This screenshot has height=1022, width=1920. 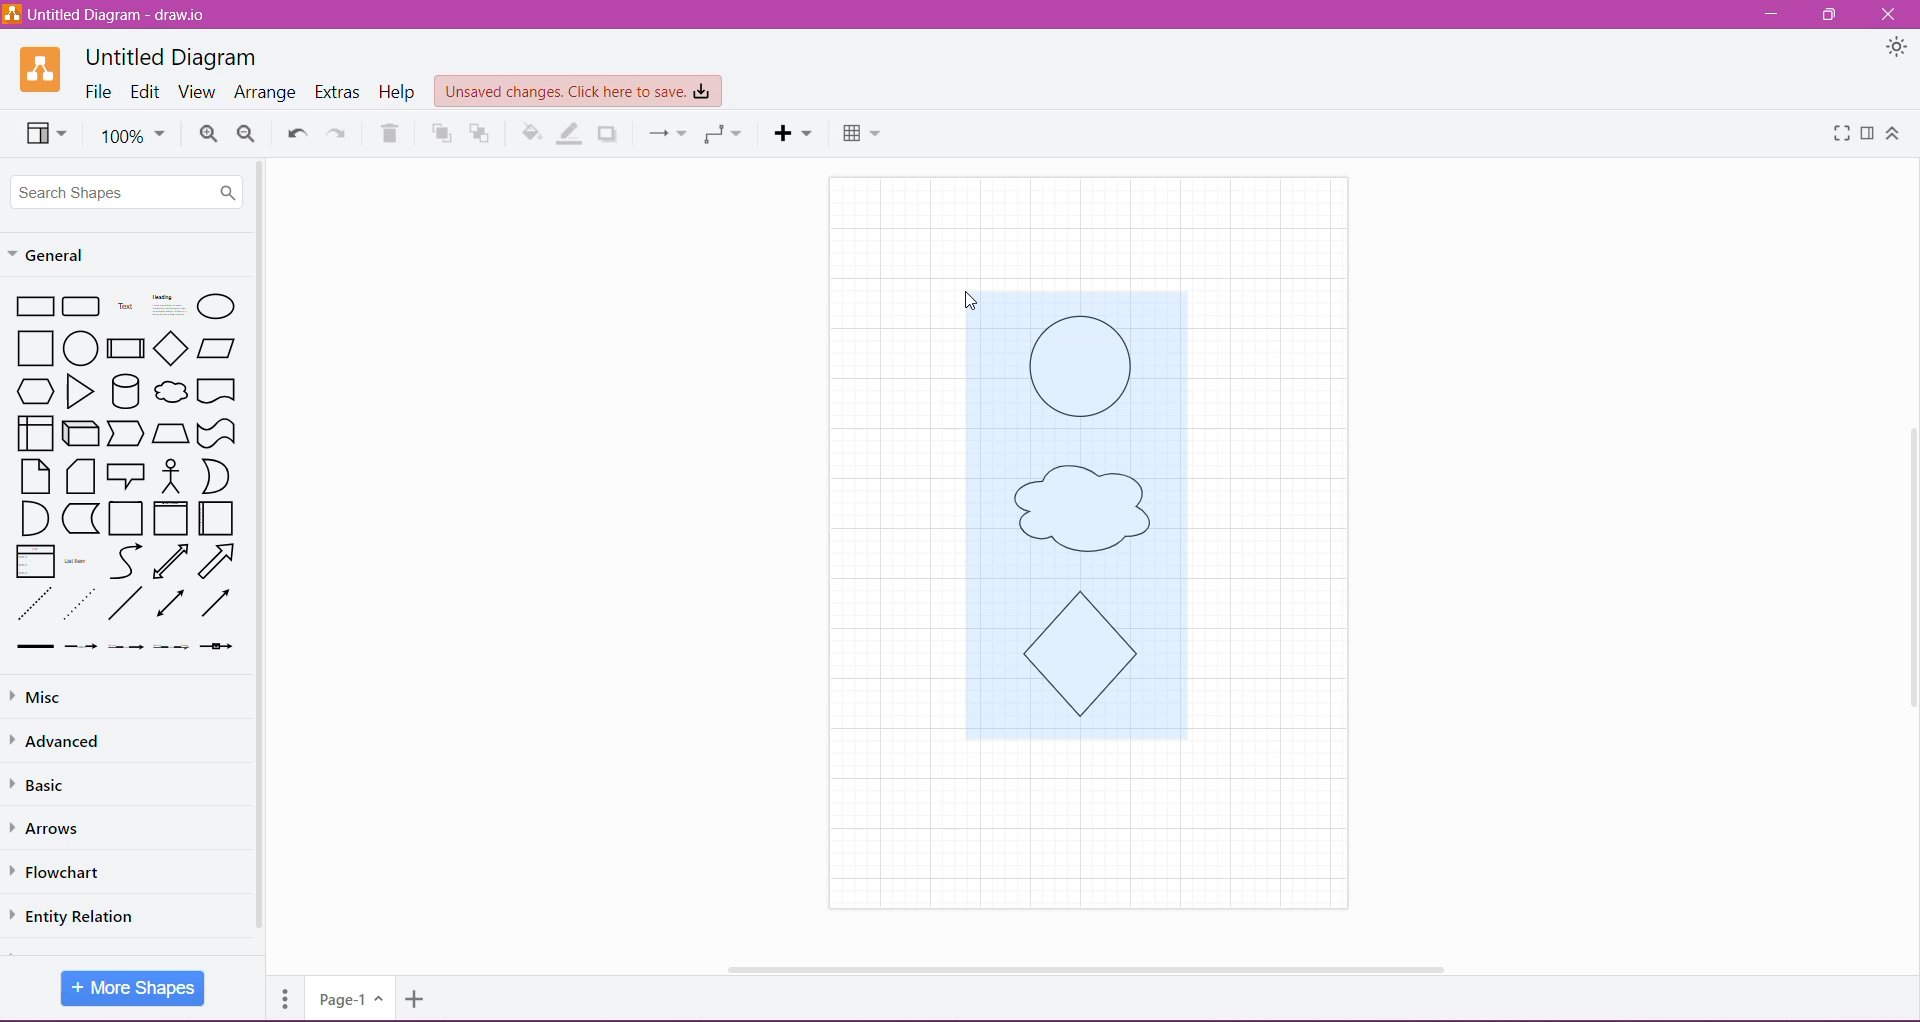 What do you see at coordinates (664, 133) in the screenshot?
I see `Connection` at bounding box center [664, 133].